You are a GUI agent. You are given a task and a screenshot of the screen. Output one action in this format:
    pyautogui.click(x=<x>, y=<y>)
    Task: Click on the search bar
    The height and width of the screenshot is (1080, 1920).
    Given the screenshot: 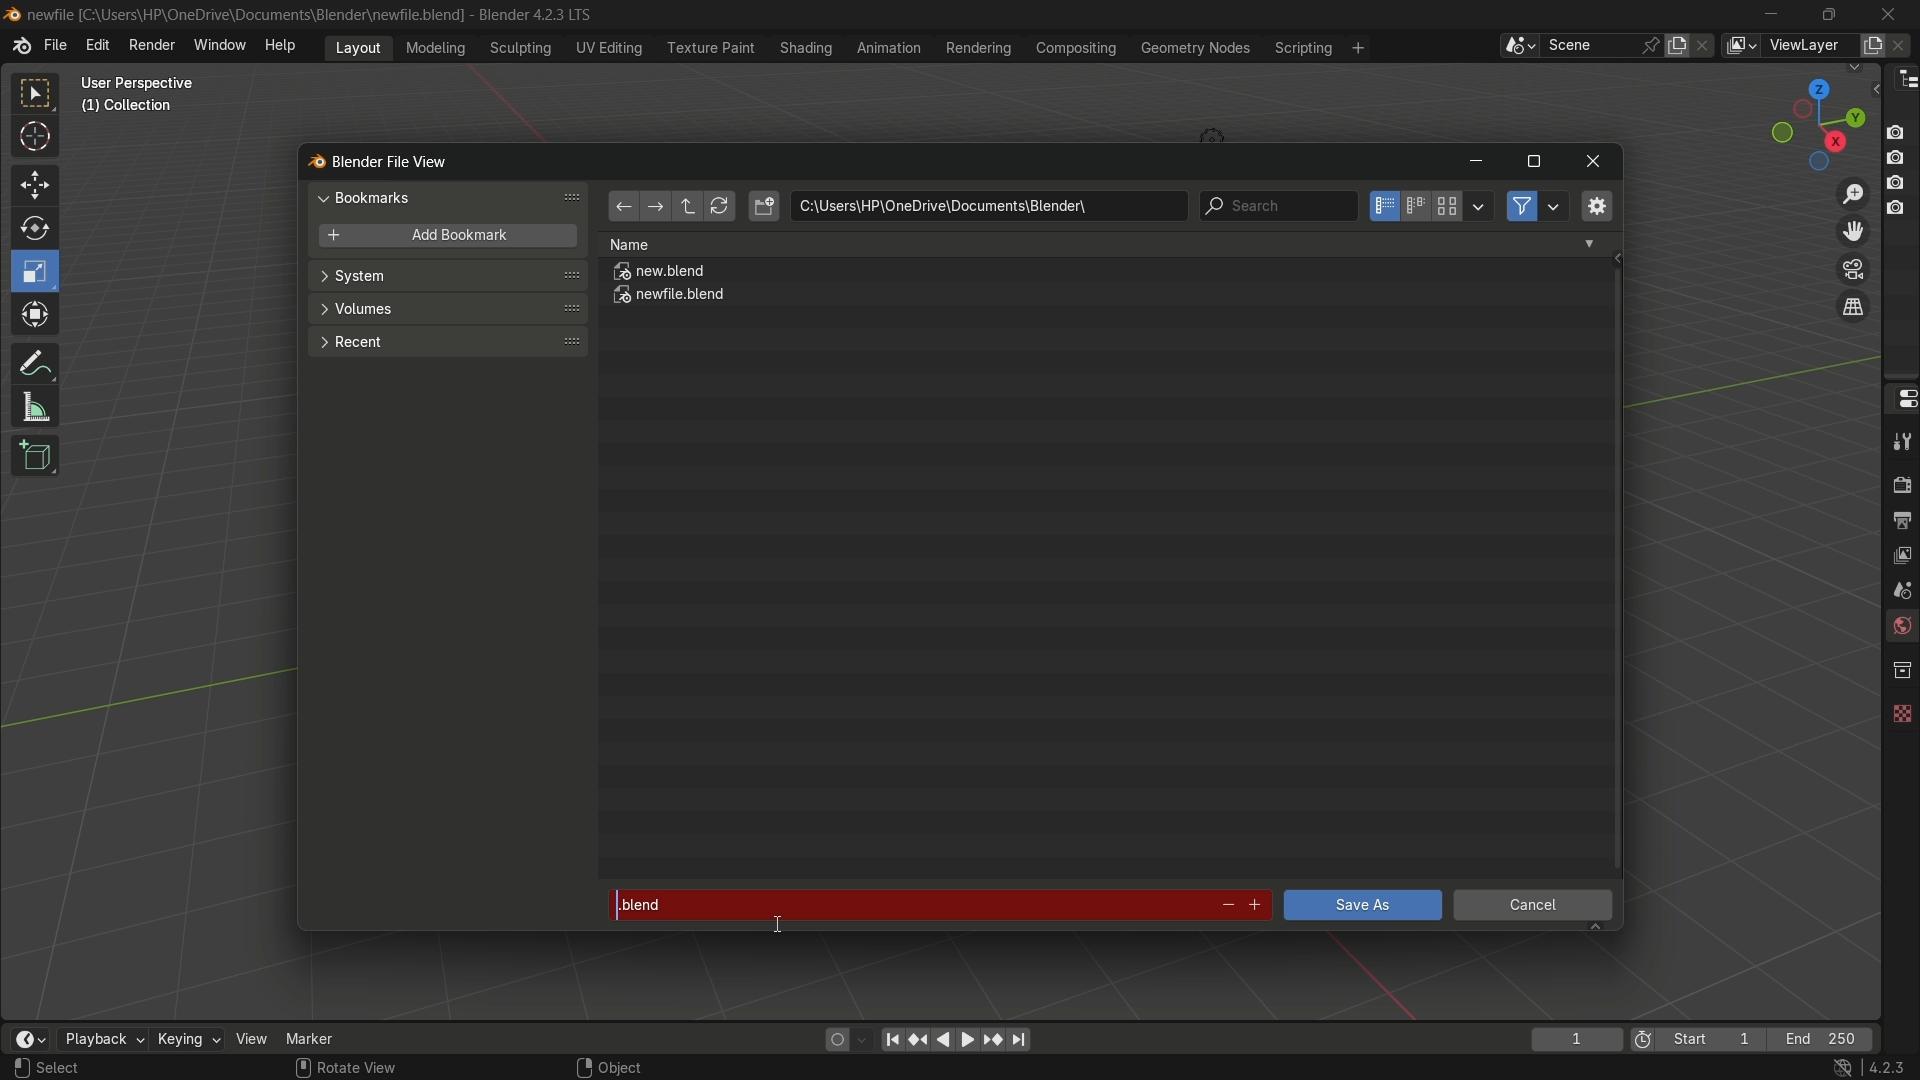 What is the action you would take?
    pyautogui.click(x=1277, y=206)
    